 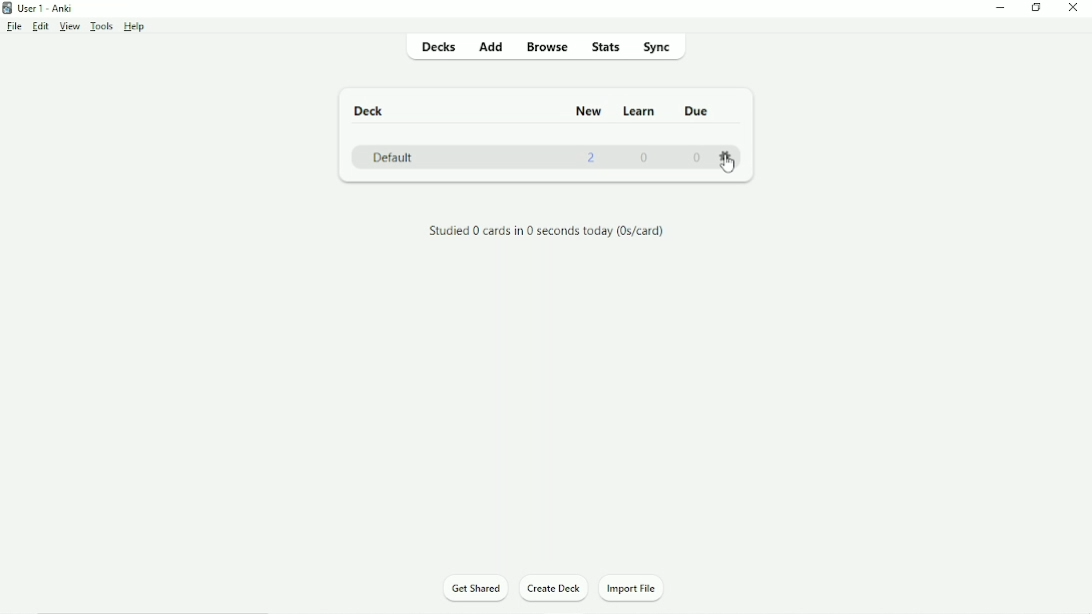 I want to click on Help, so click(x=135, y=27).